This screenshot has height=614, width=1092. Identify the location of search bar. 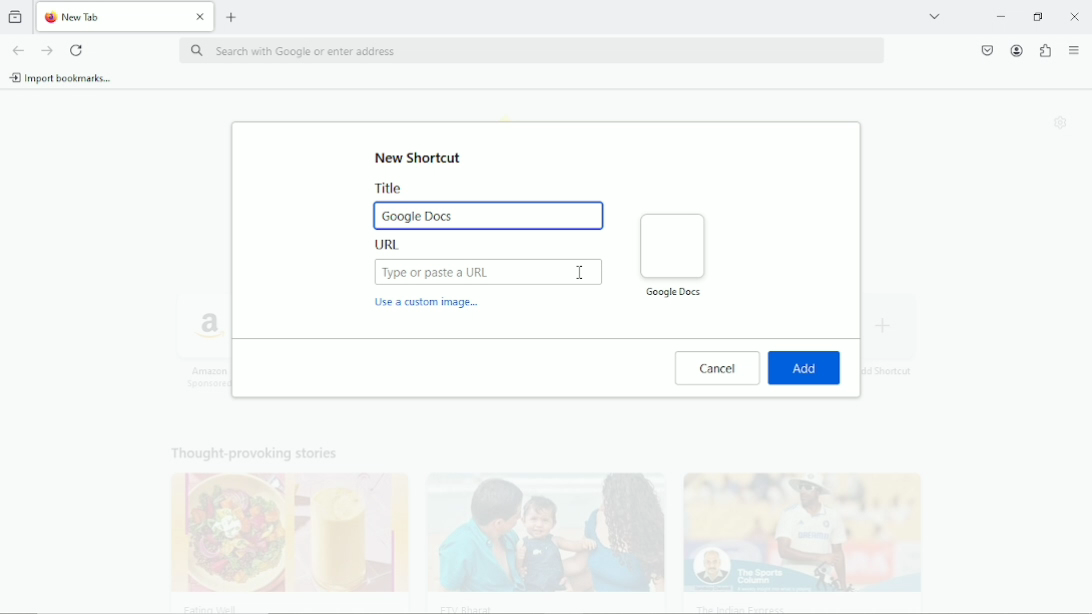
(530, 52).